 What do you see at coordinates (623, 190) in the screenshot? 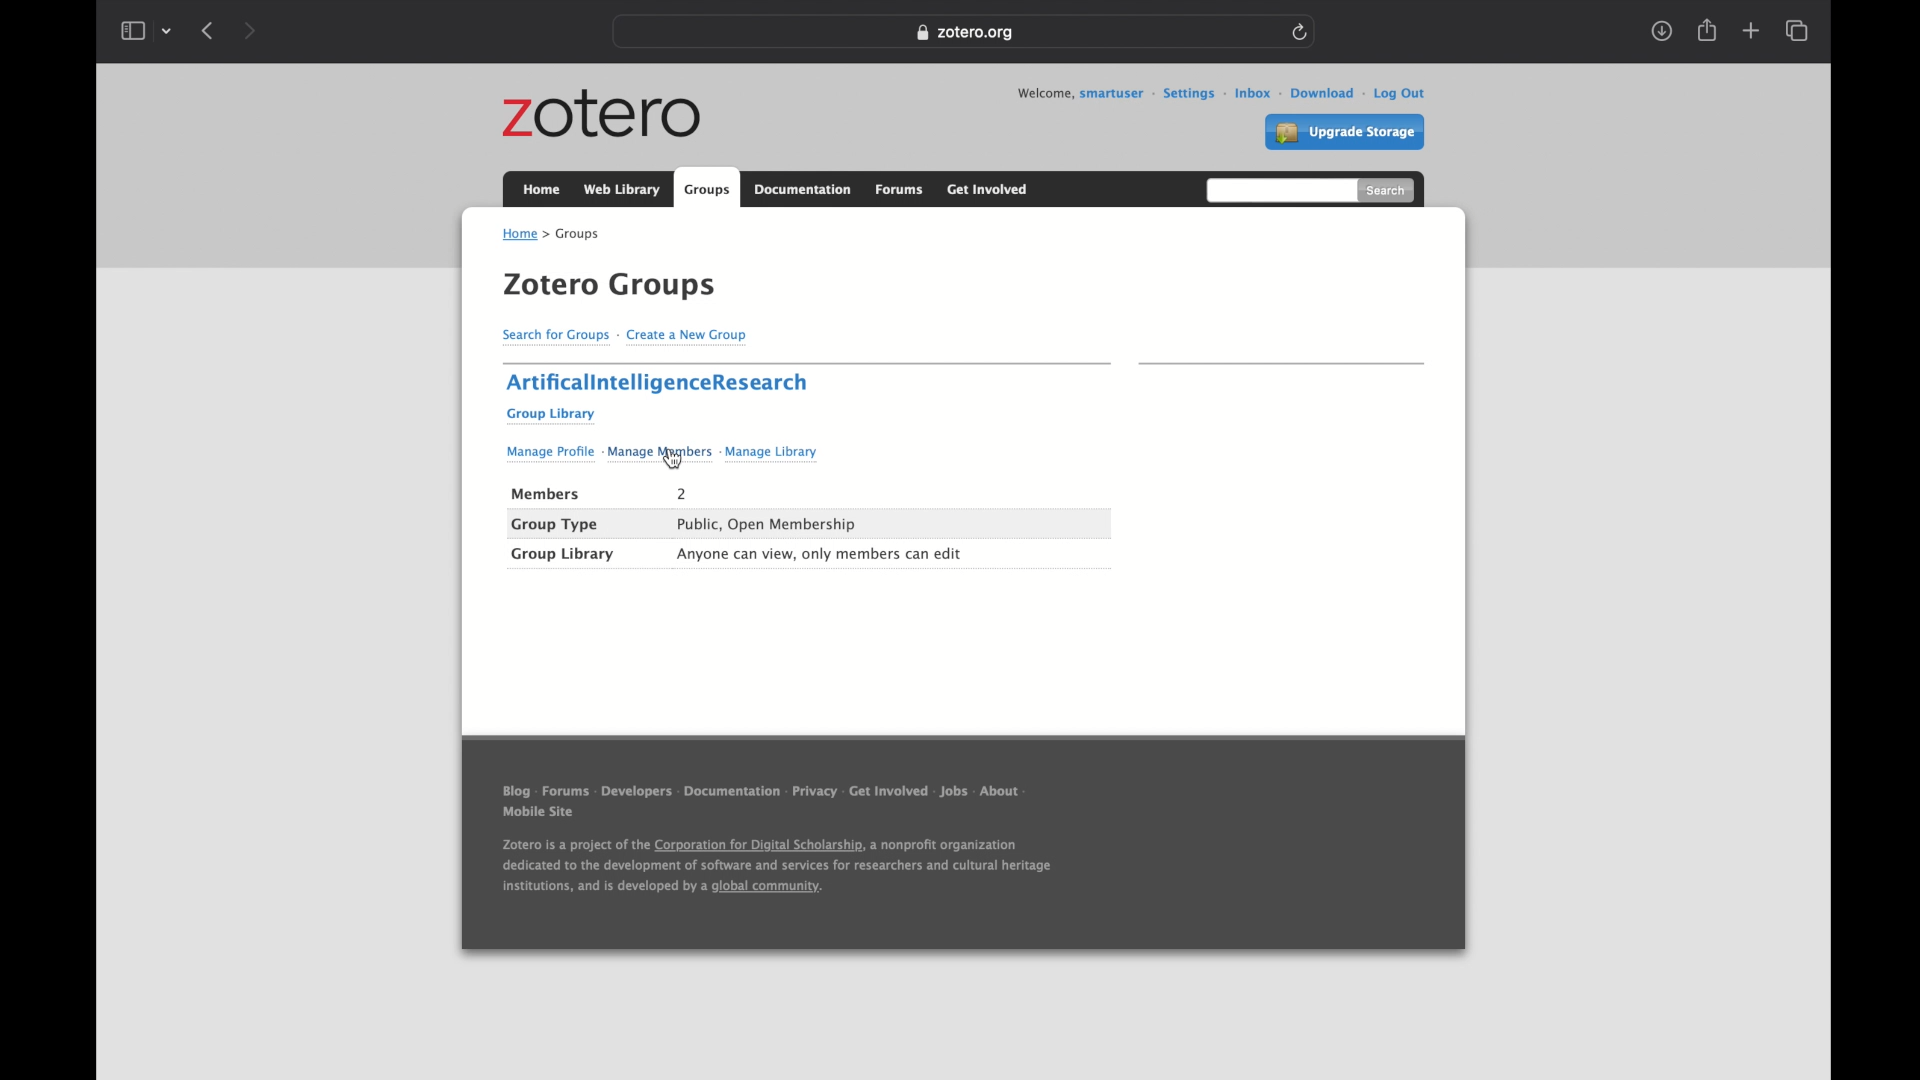
I see `web library` at bounding box center [623, 190].